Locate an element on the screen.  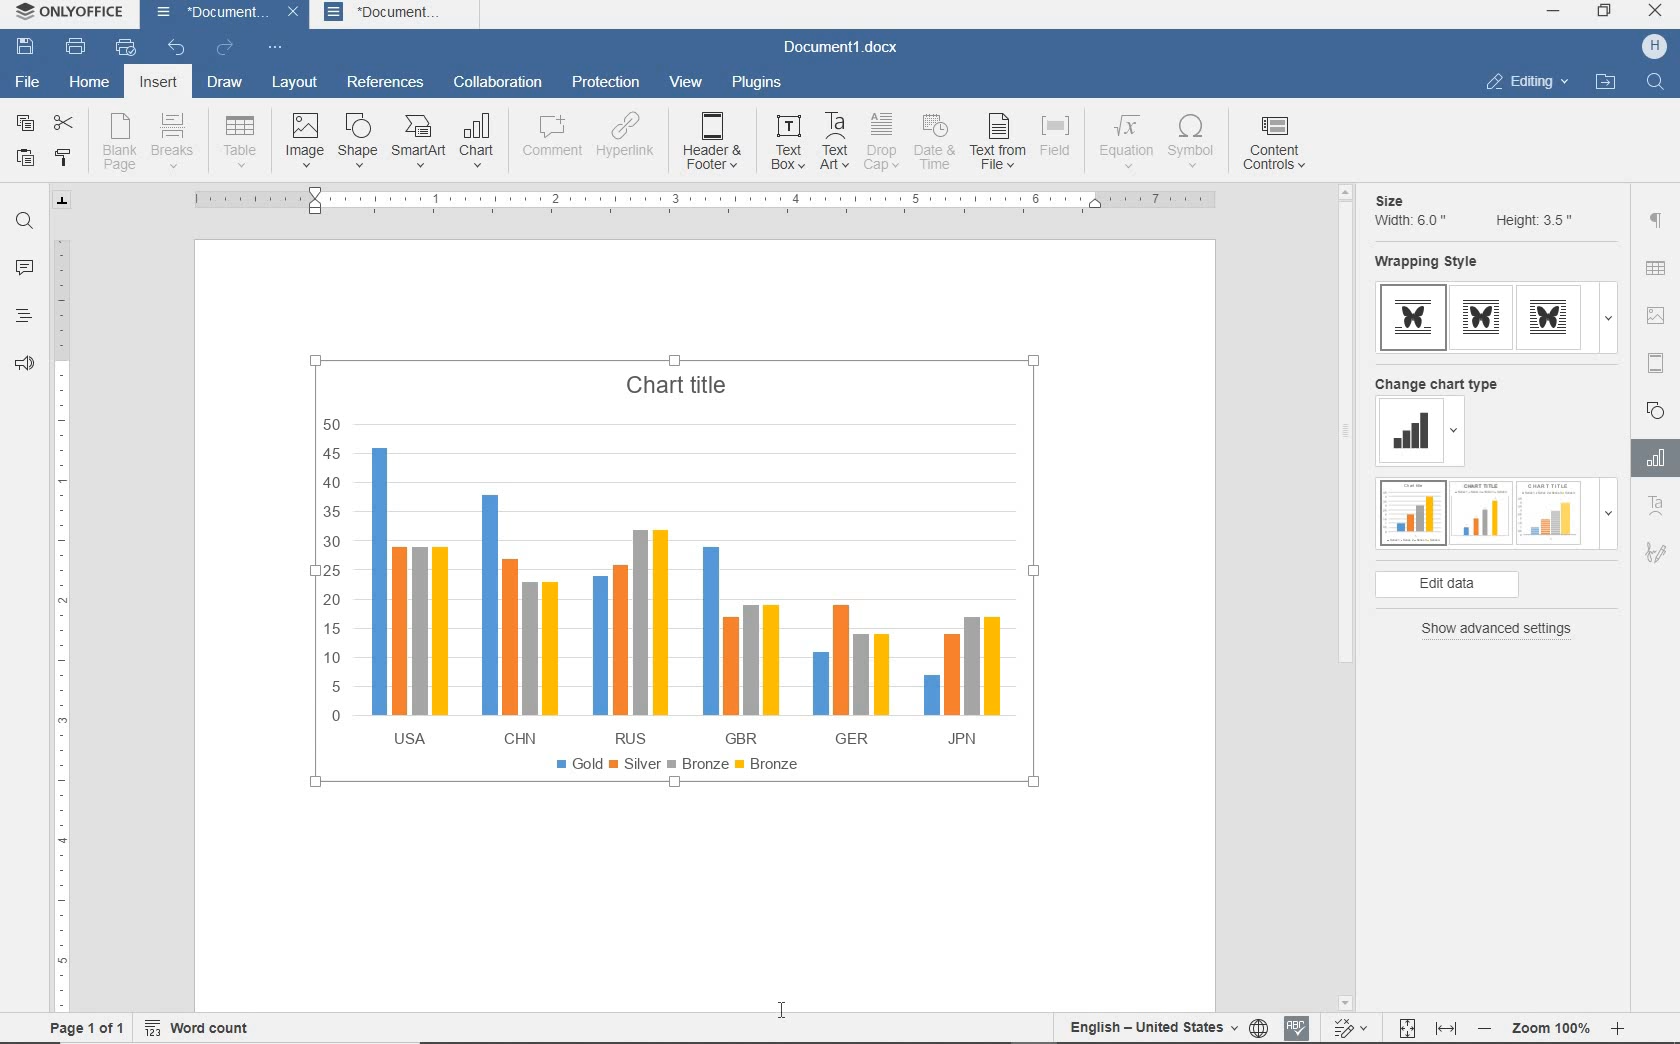
track changes is located at coordinates (1354, 1025).